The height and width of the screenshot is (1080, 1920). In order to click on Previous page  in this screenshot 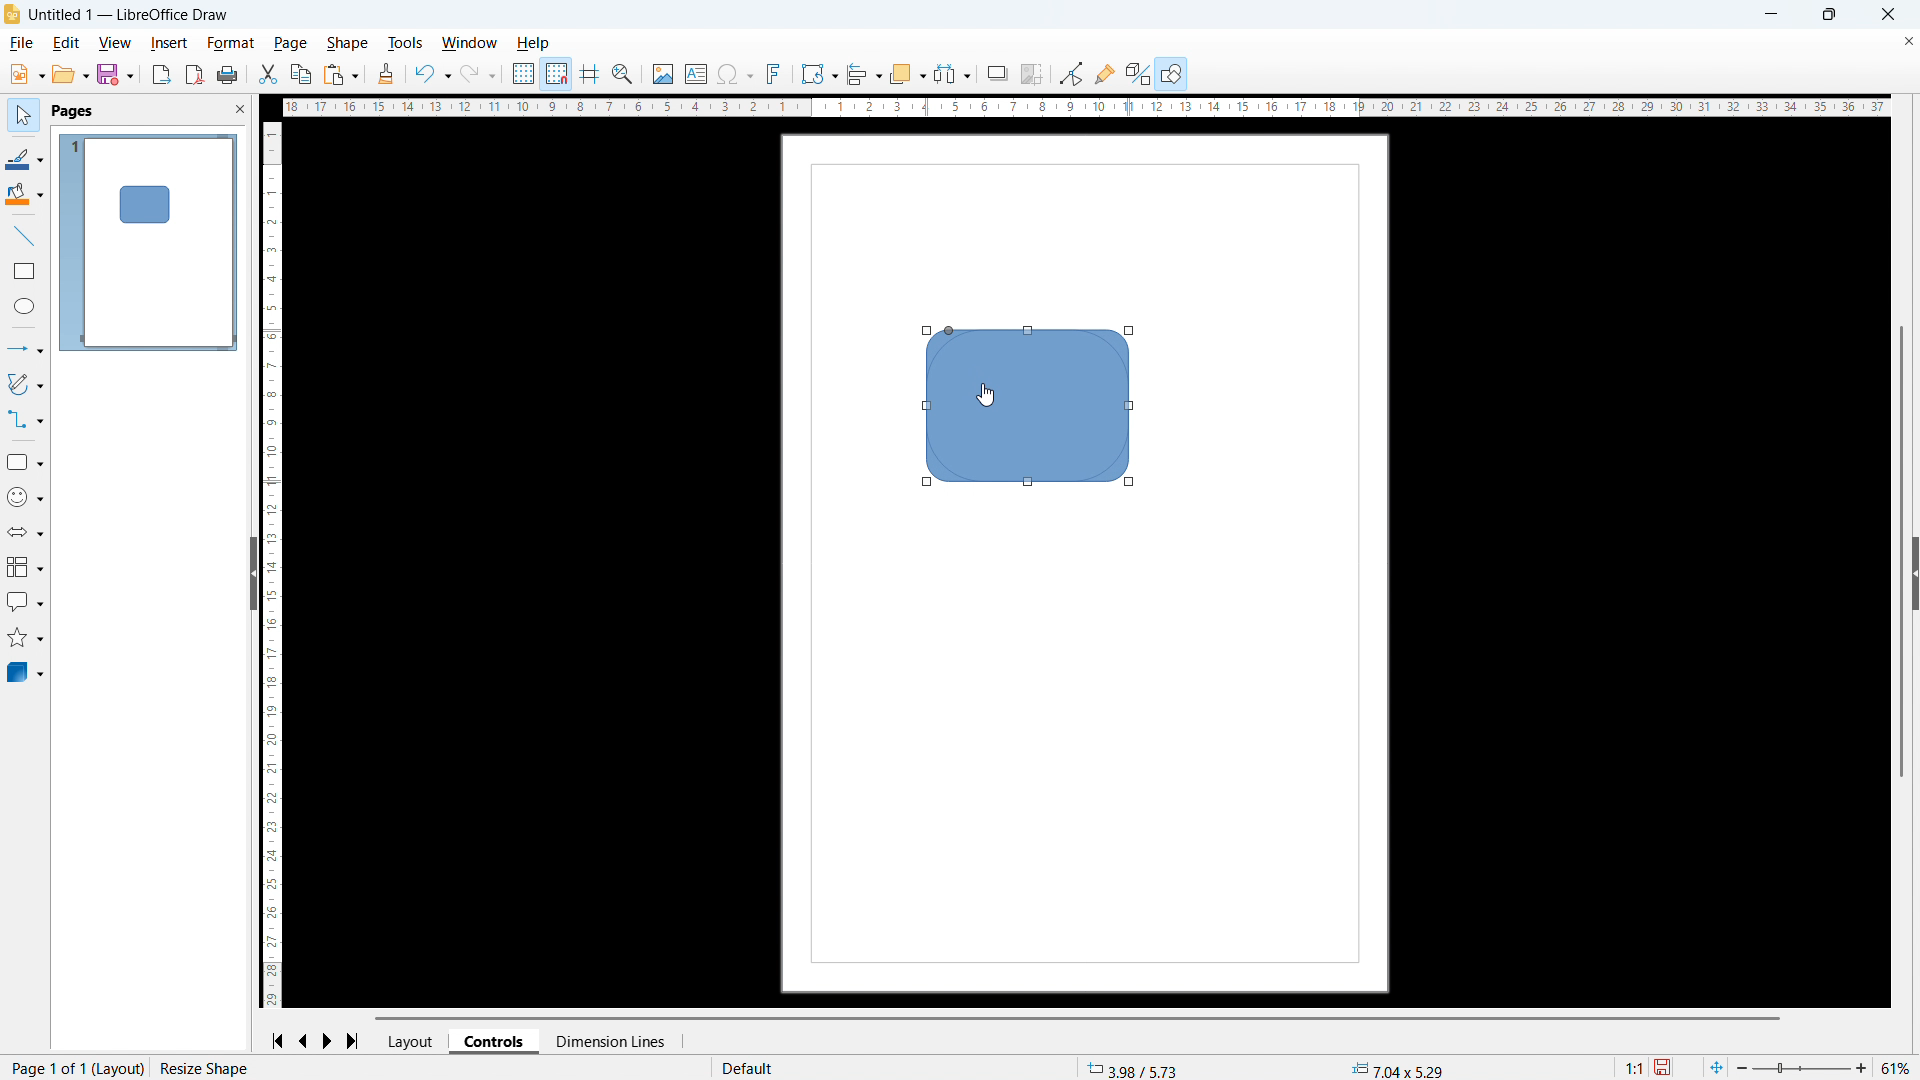, I will do `click(303, 1041)`.